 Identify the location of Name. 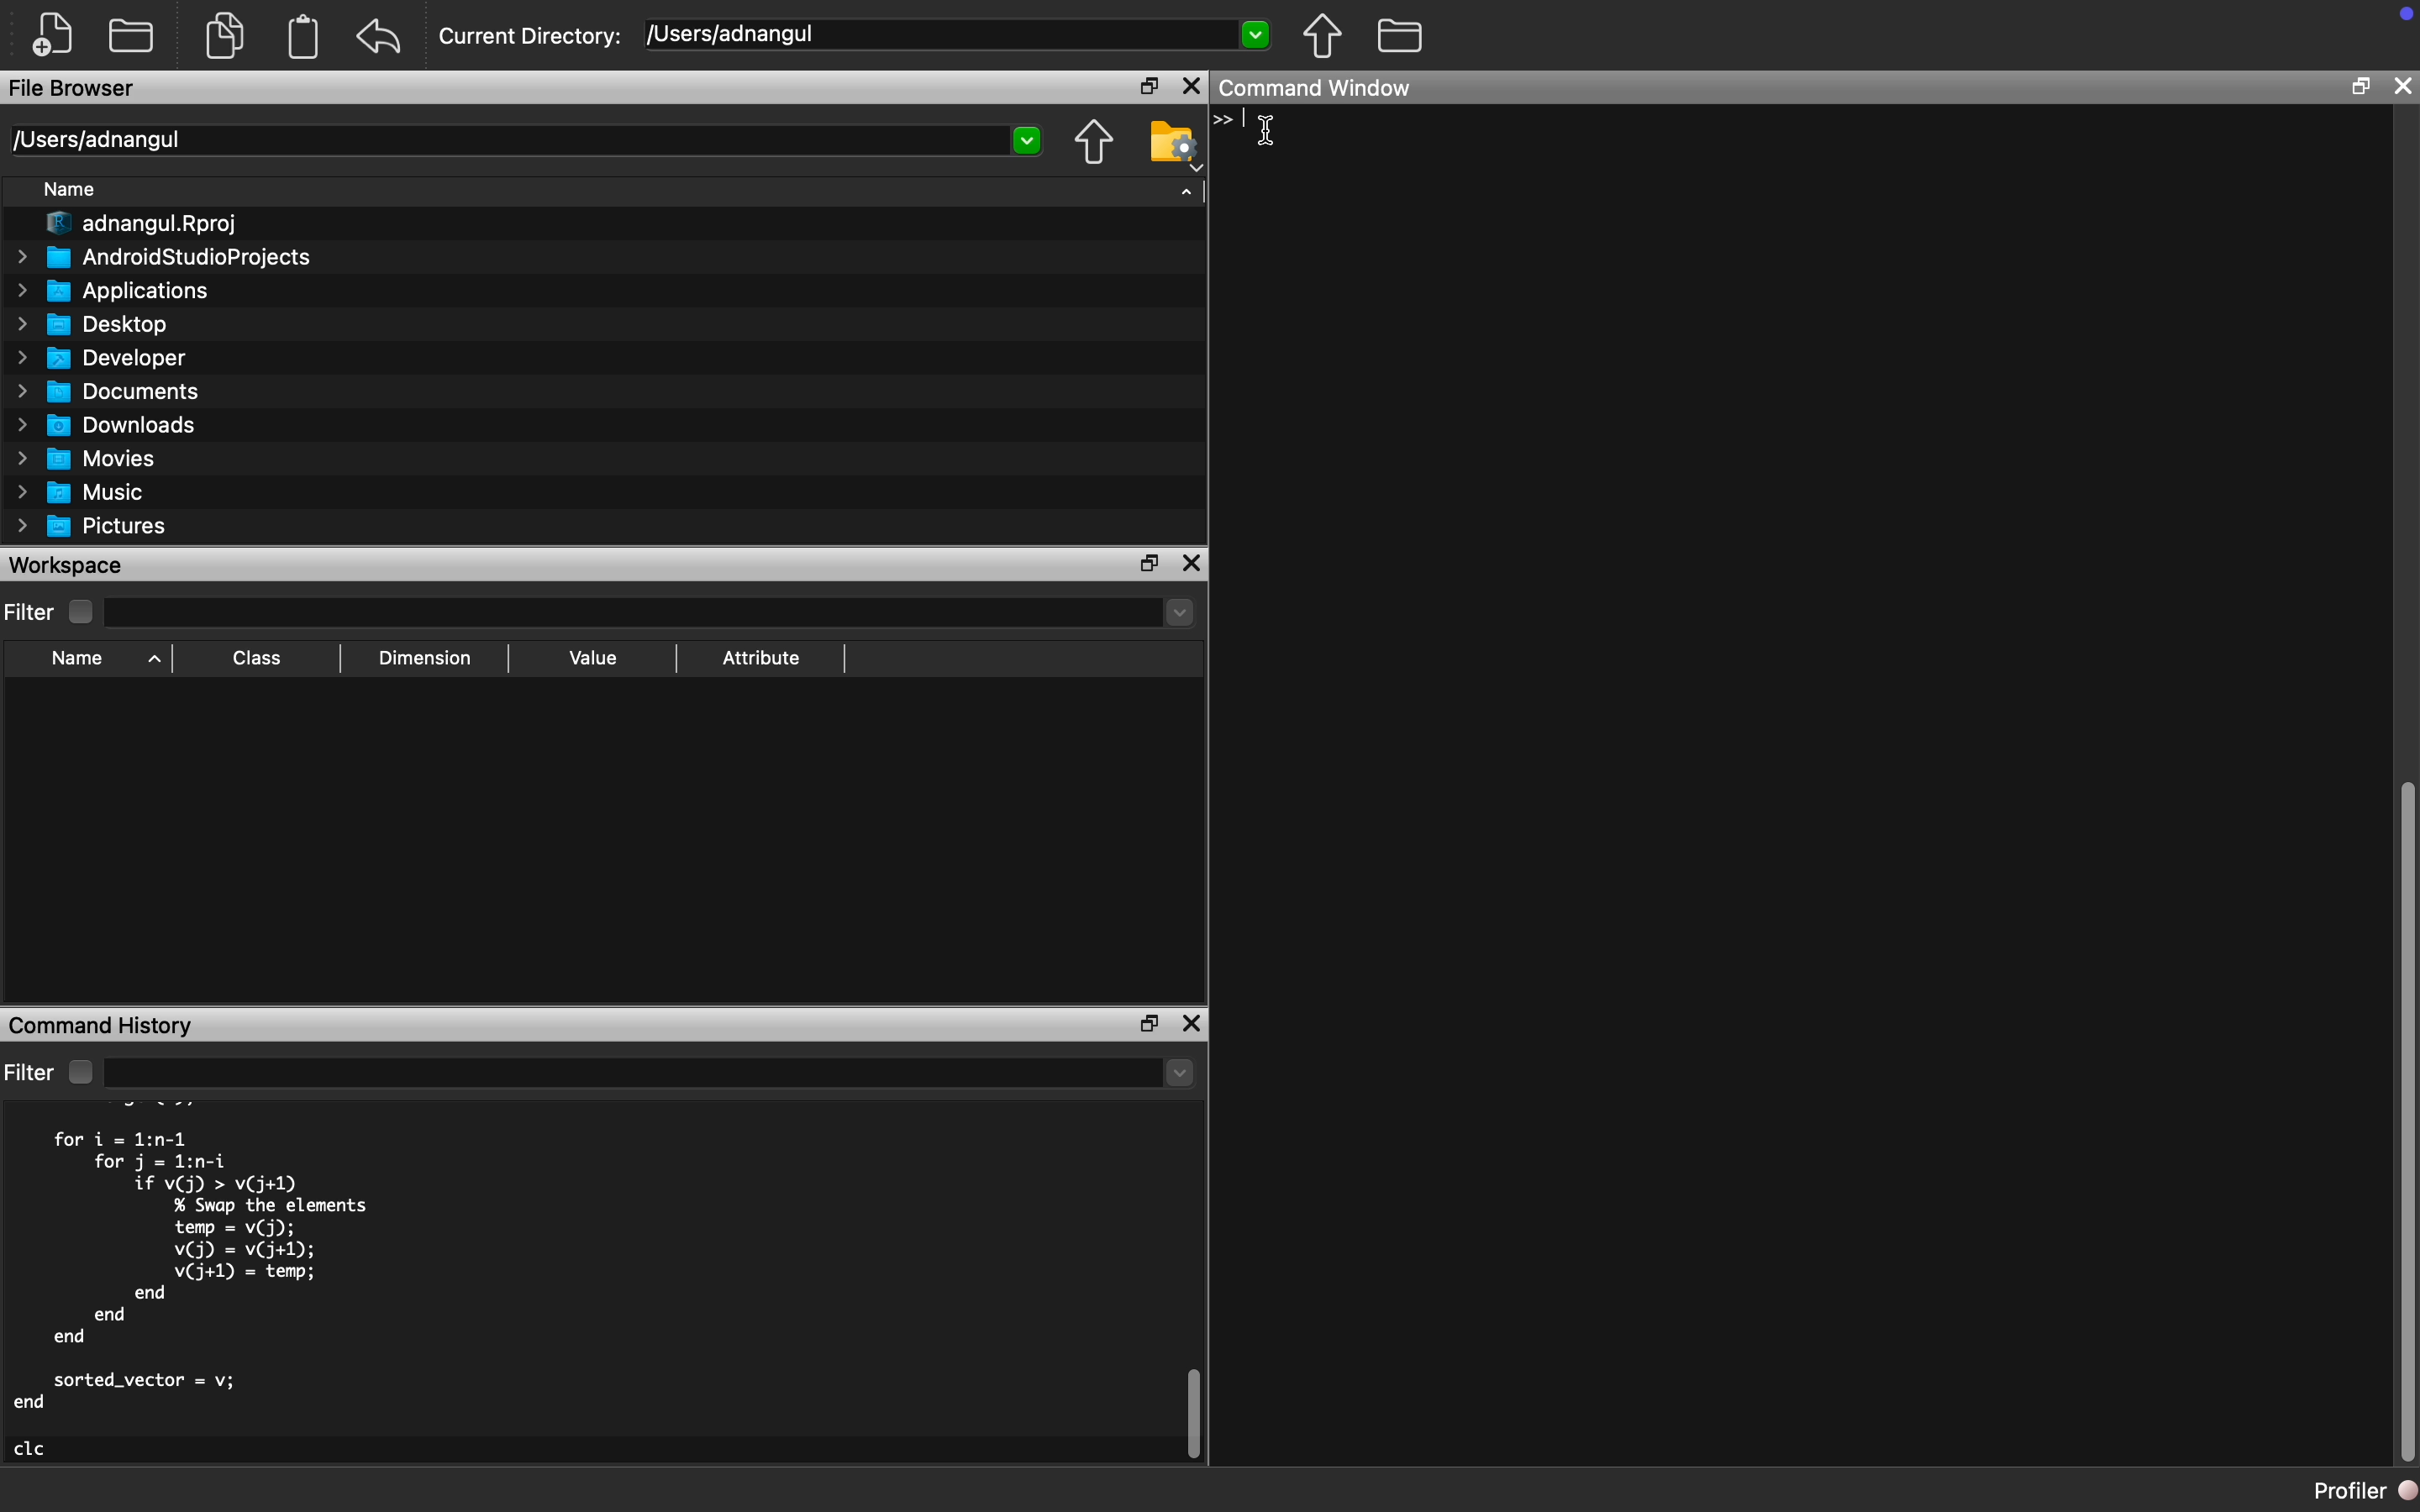
(78, 659).